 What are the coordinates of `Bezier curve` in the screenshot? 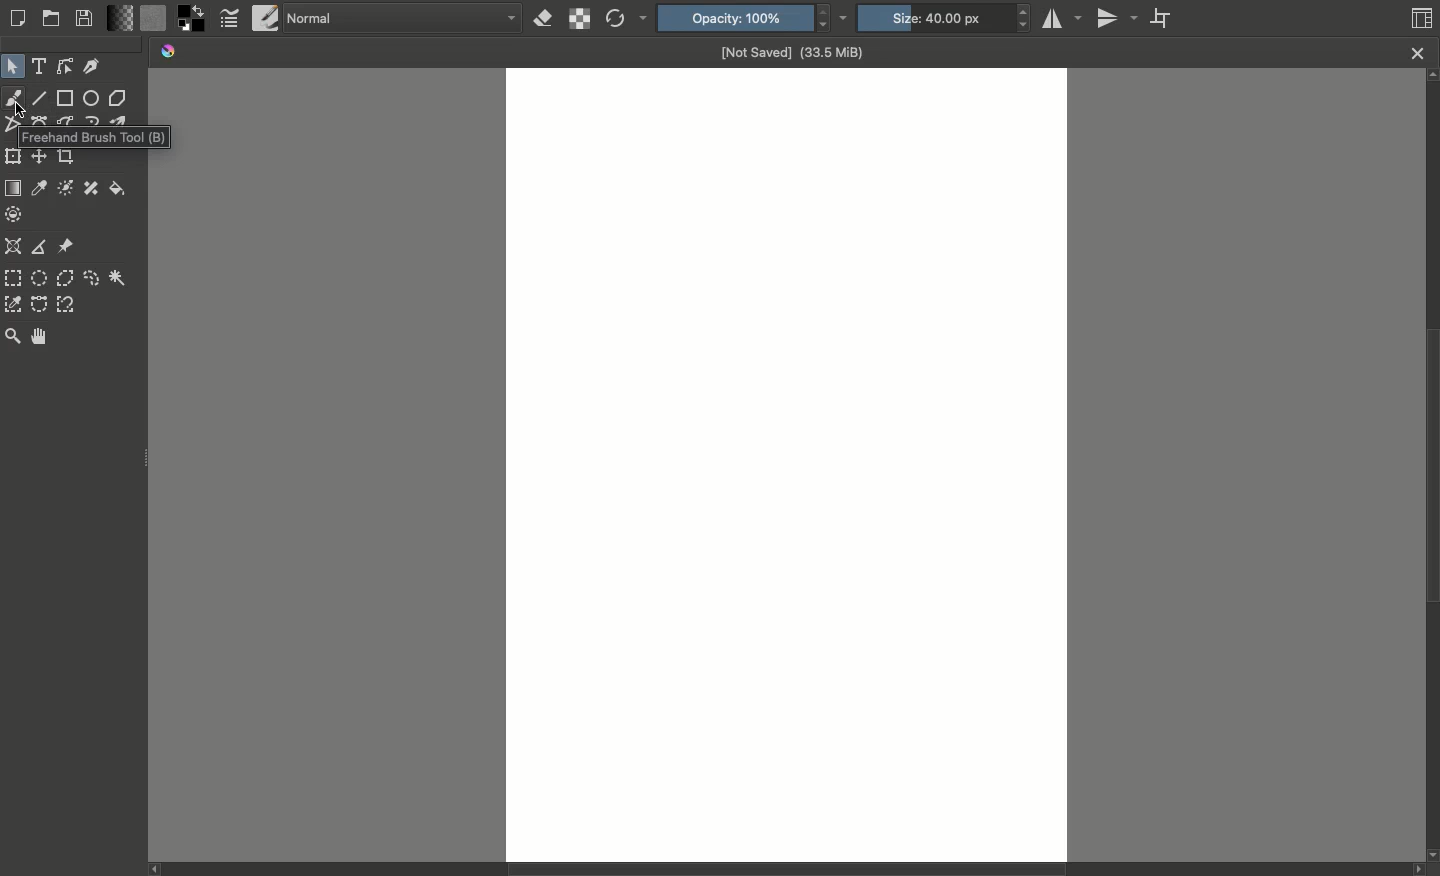 It's located at (40, 120).